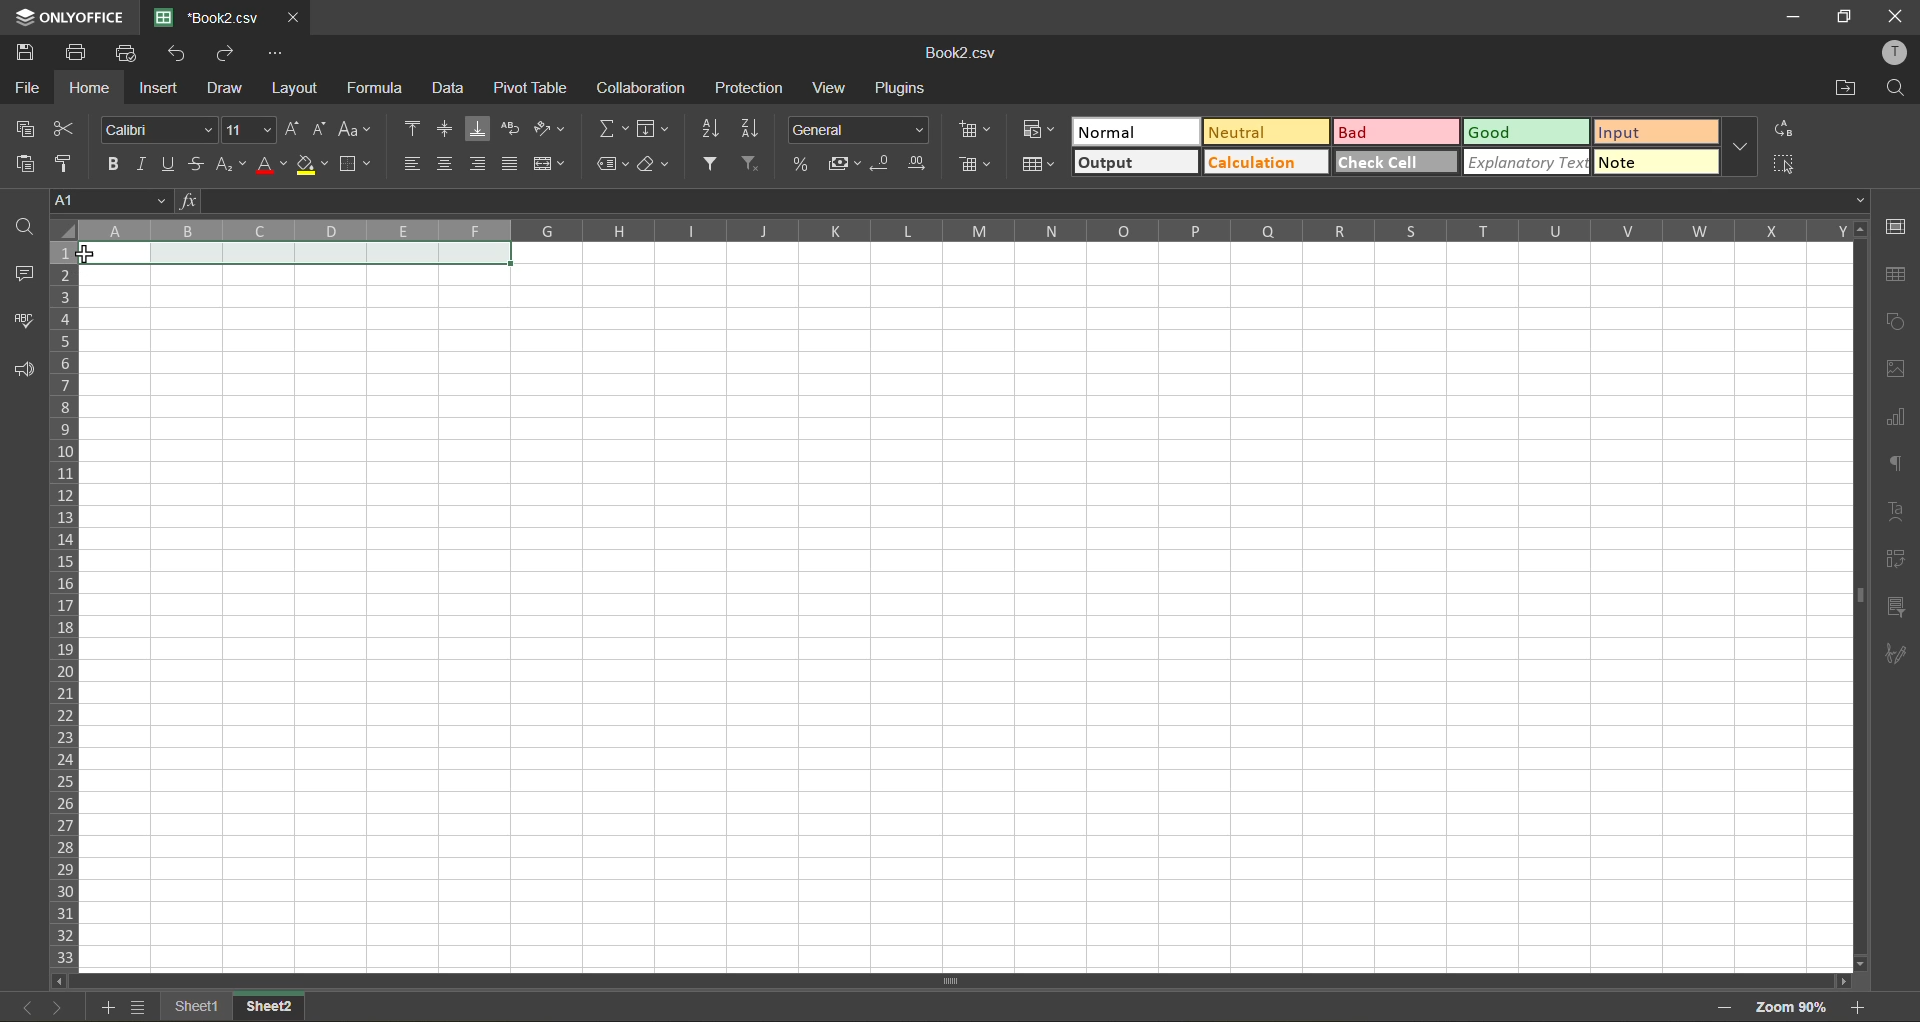  Describe the element at coordinates (300, 88) in the screenshot. I see `layout` at that location.